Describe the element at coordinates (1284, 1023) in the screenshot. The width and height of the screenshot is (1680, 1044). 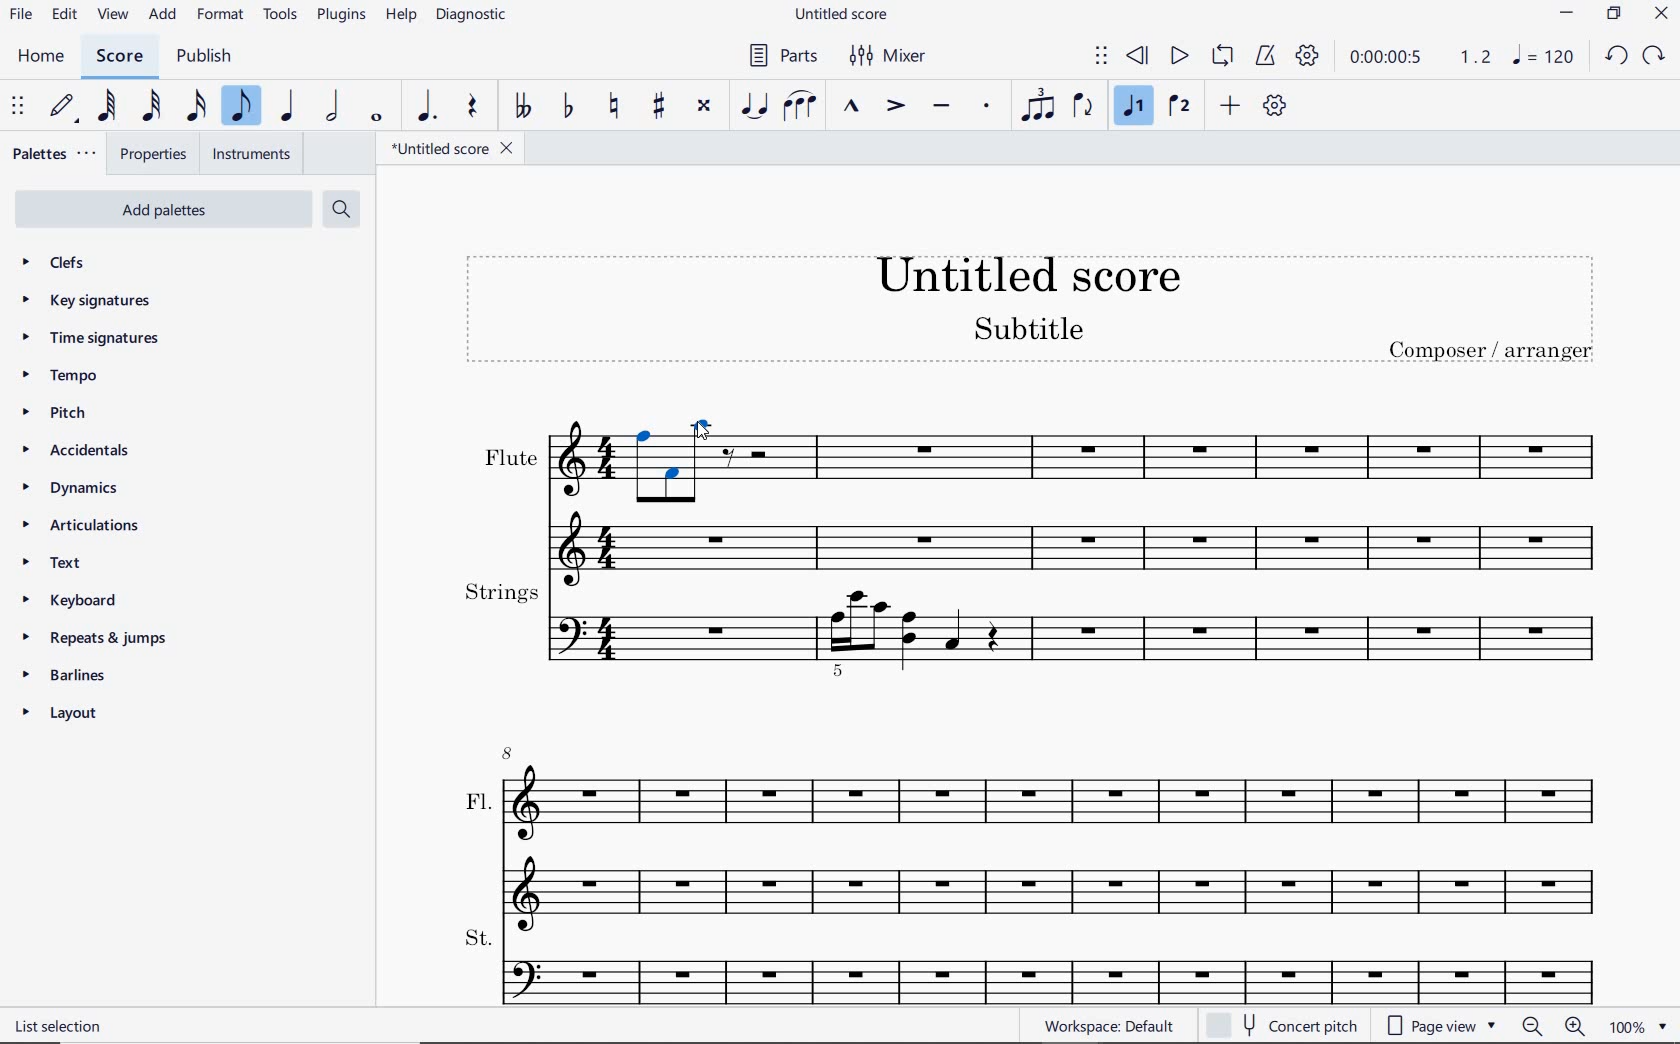
I see `concert pitch` at that location.